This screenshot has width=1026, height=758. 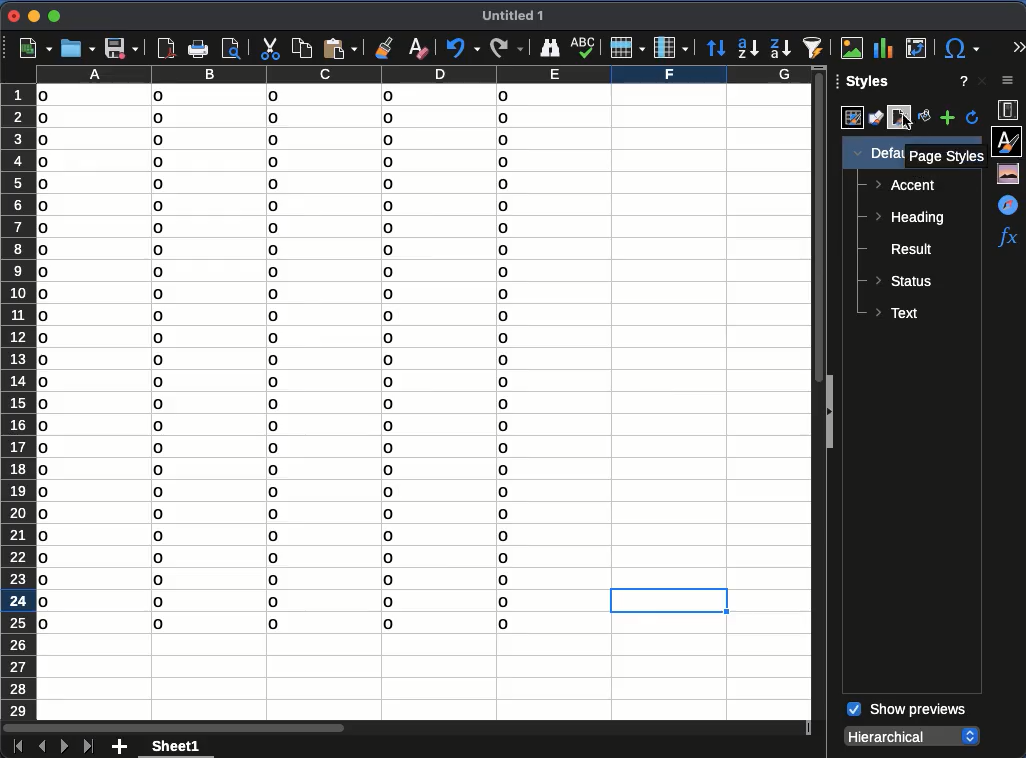 I want to click on sidebar, so click(x=1009, y=82).